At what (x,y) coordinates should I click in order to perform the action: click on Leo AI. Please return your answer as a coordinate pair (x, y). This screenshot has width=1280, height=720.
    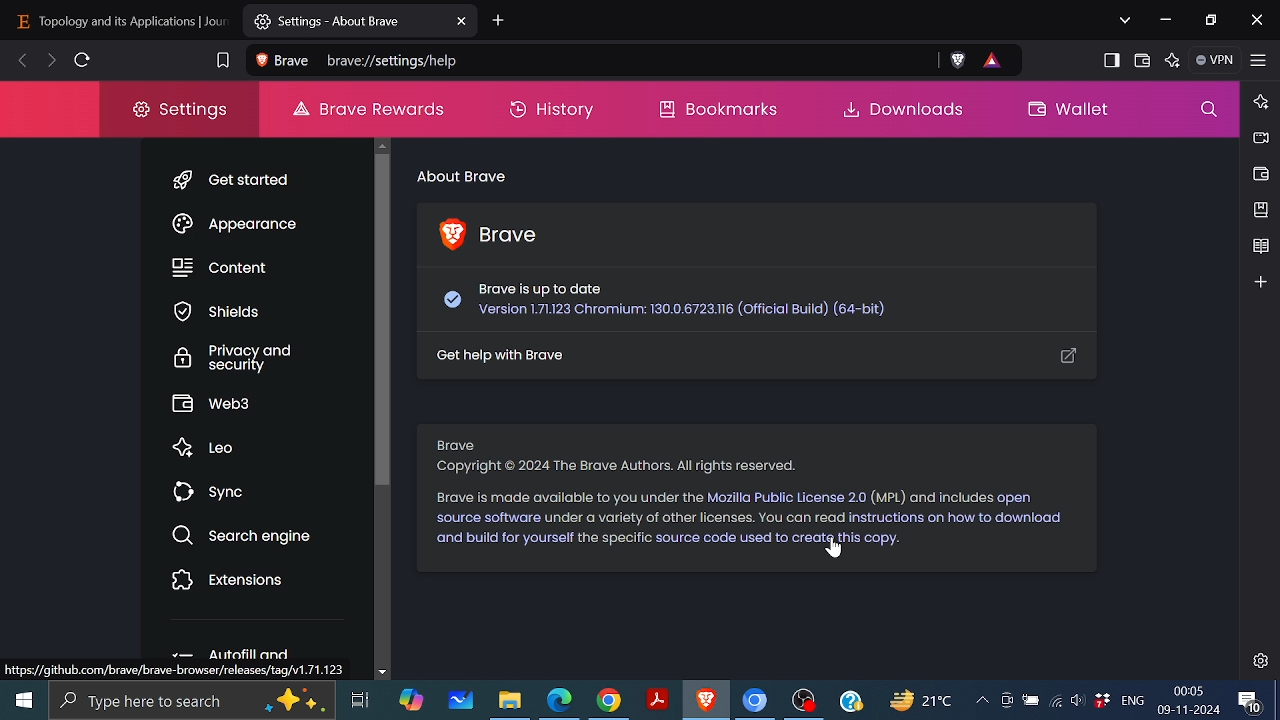
    Looking at the image, I should click on (1174, 60).